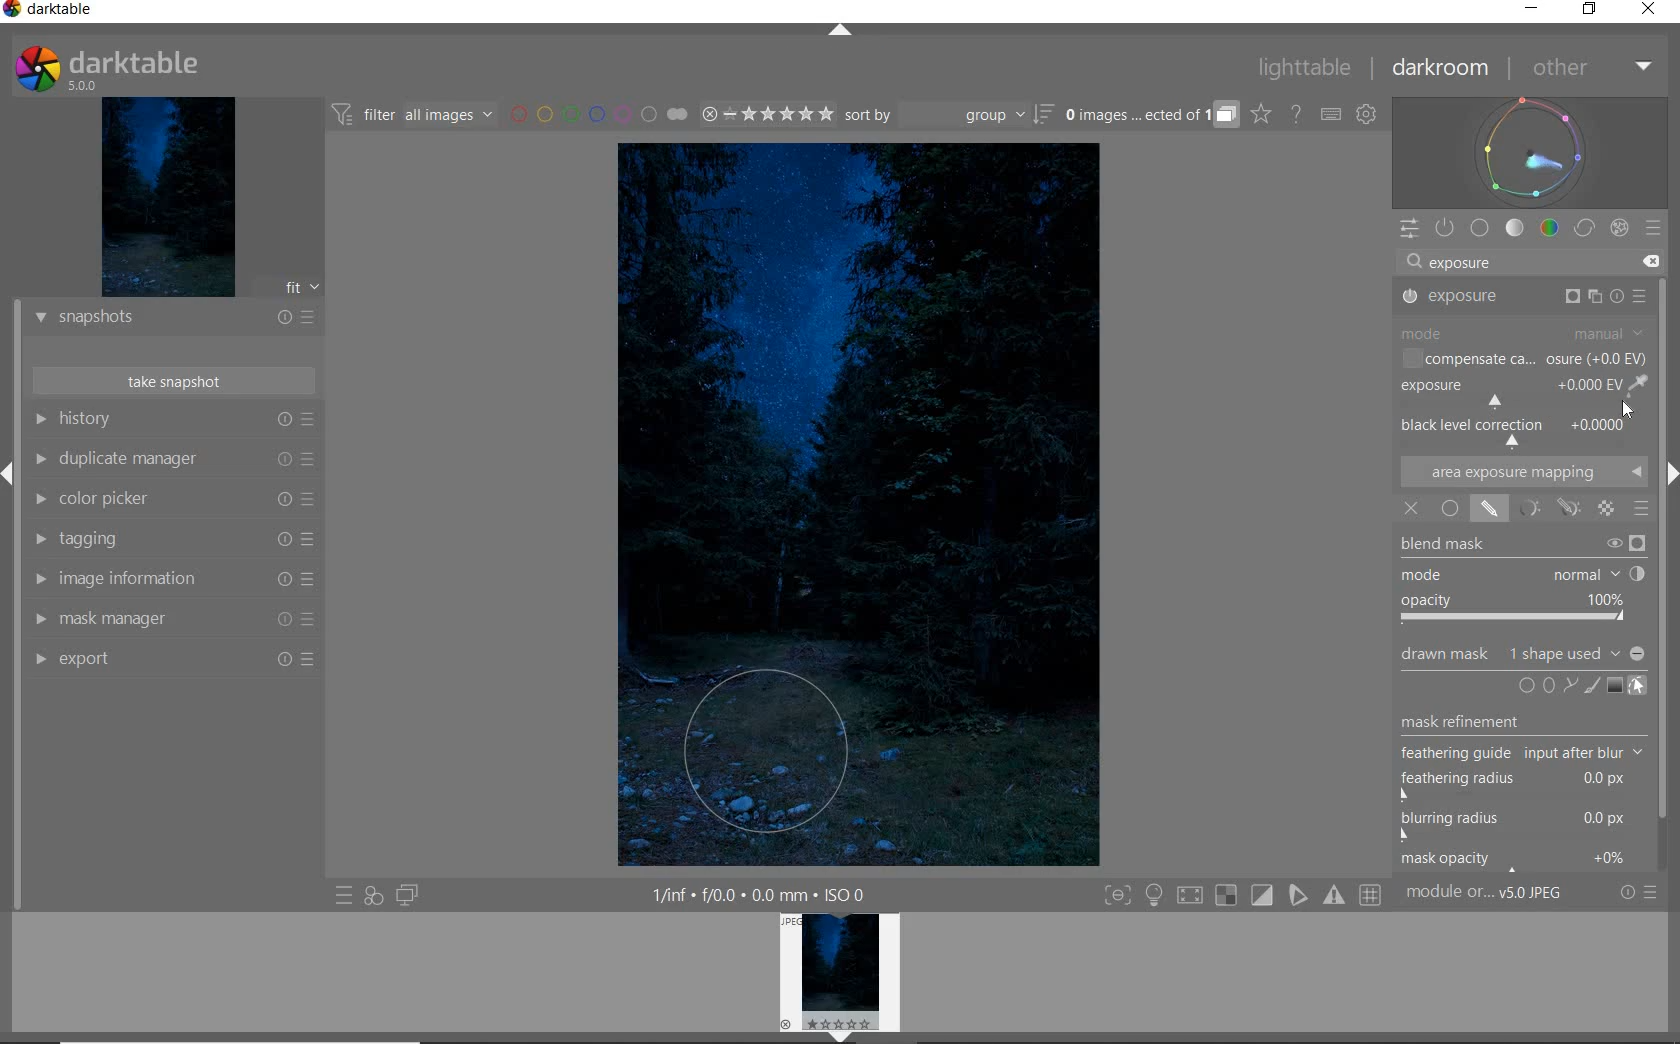  Describe the element at coordinates (1520, 862) in the screenshot. I see `mask opacity` at that location.